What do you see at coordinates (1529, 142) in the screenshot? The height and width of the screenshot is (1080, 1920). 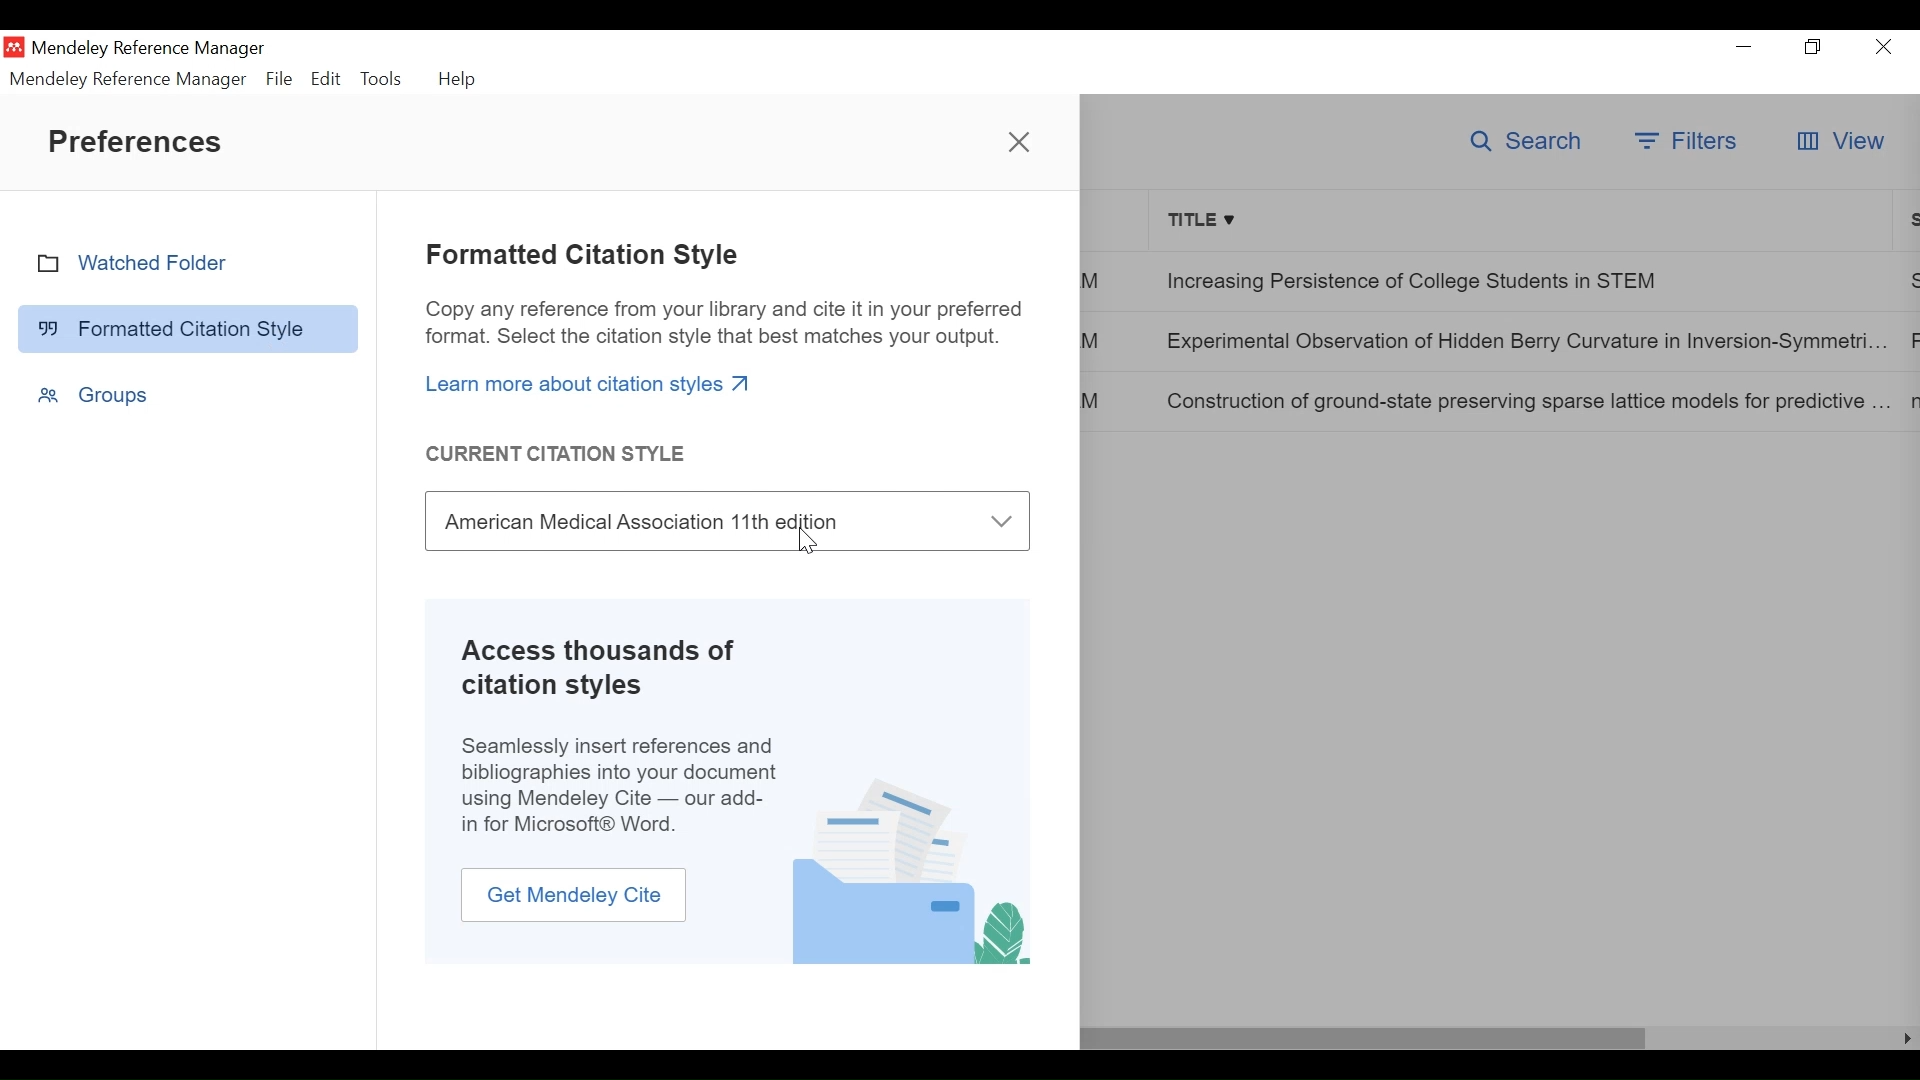 I see `Search ` at bounding box center [1529, 142].